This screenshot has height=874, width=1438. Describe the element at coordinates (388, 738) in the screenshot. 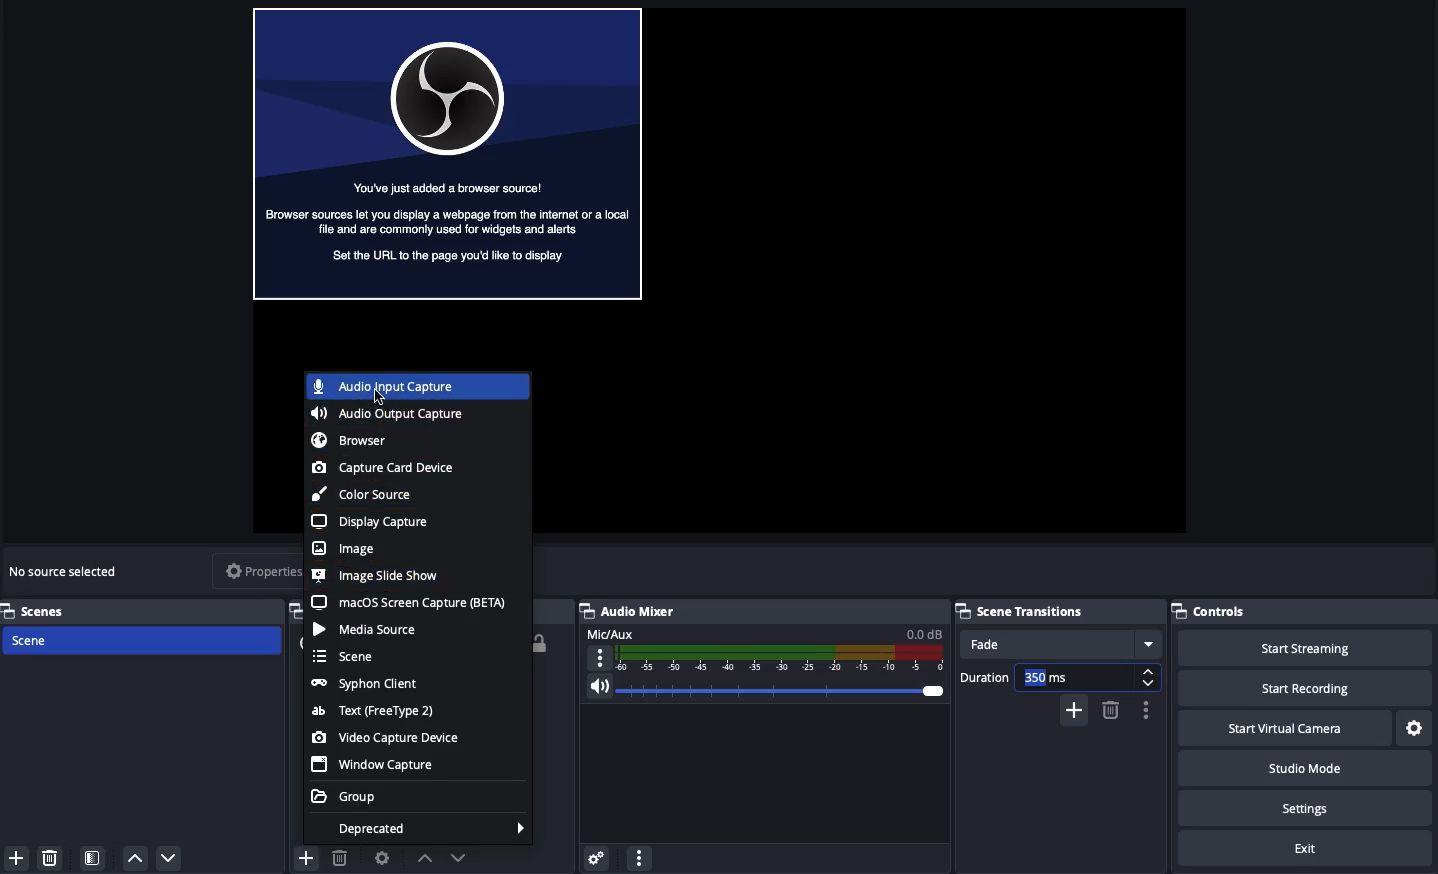

I see `Video capture device` at that location.